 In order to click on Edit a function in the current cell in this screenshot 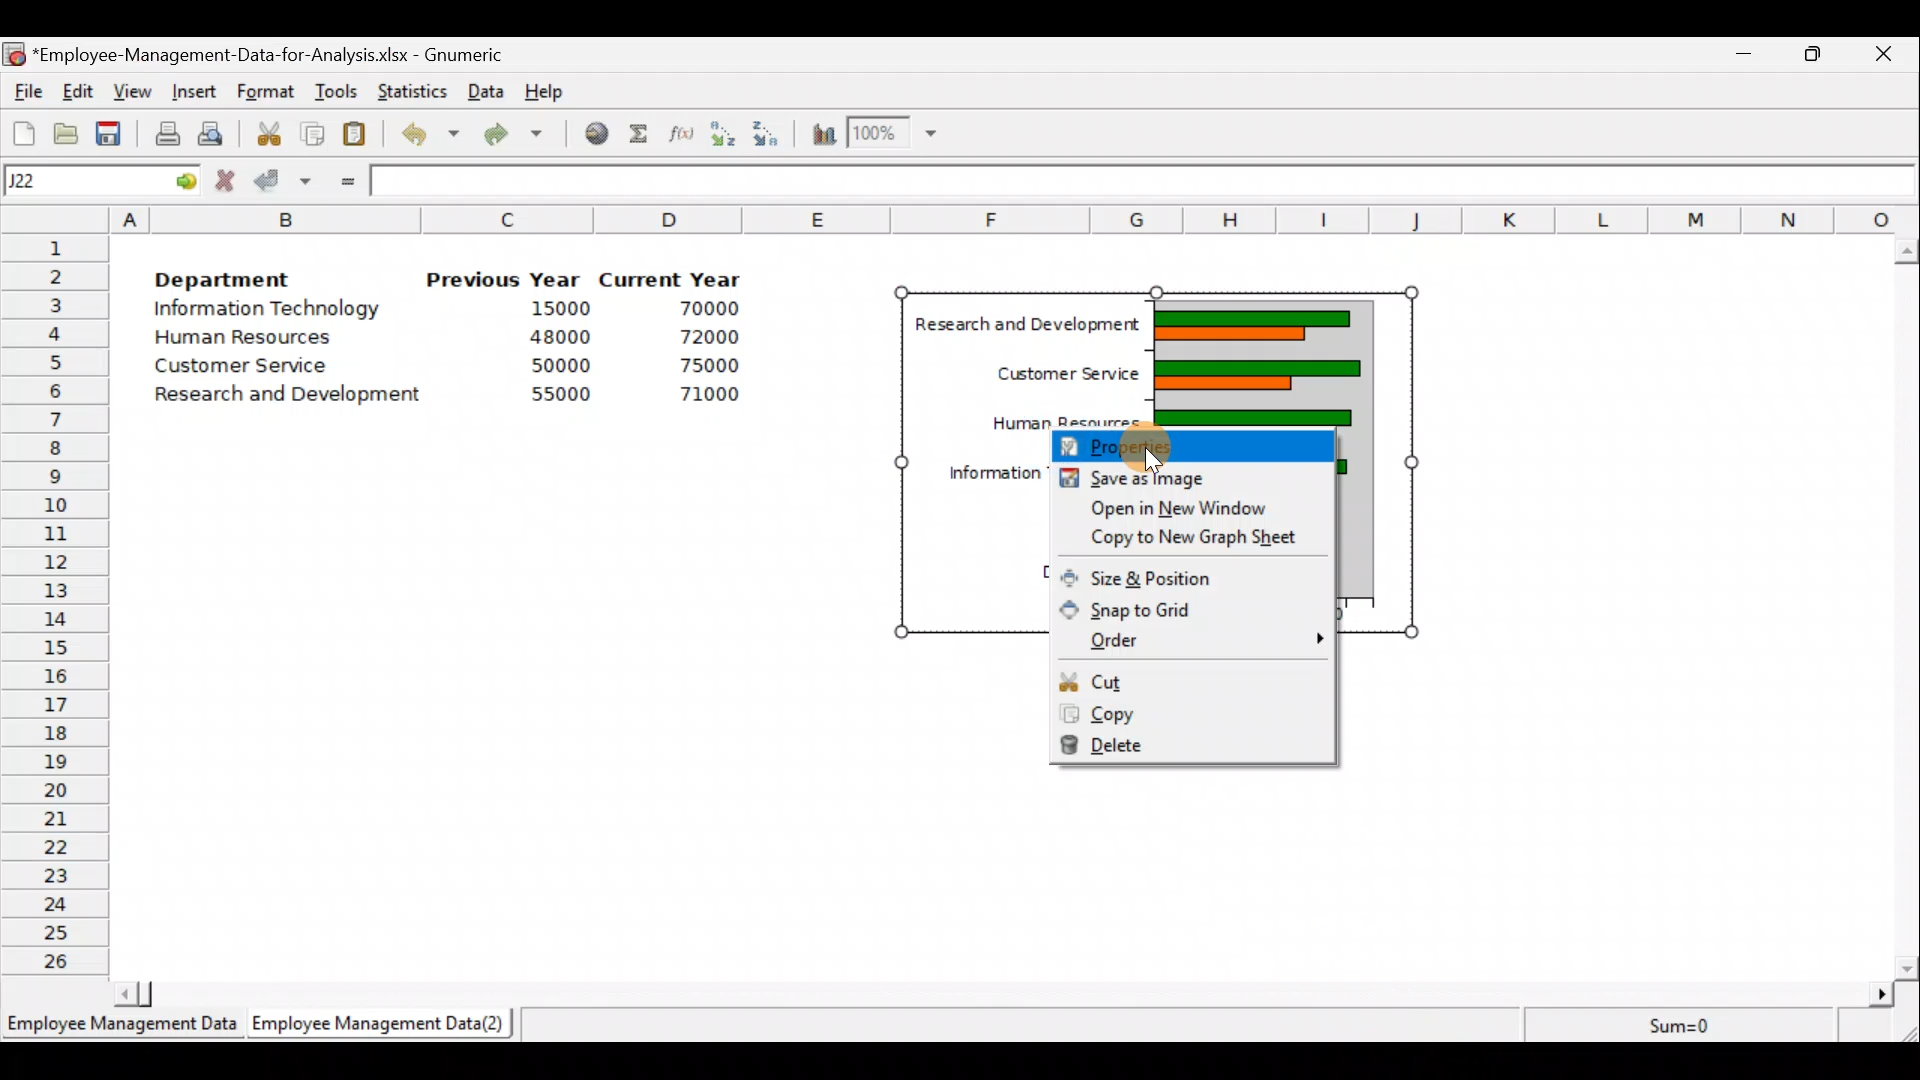, I will do `click(683, 135)`.